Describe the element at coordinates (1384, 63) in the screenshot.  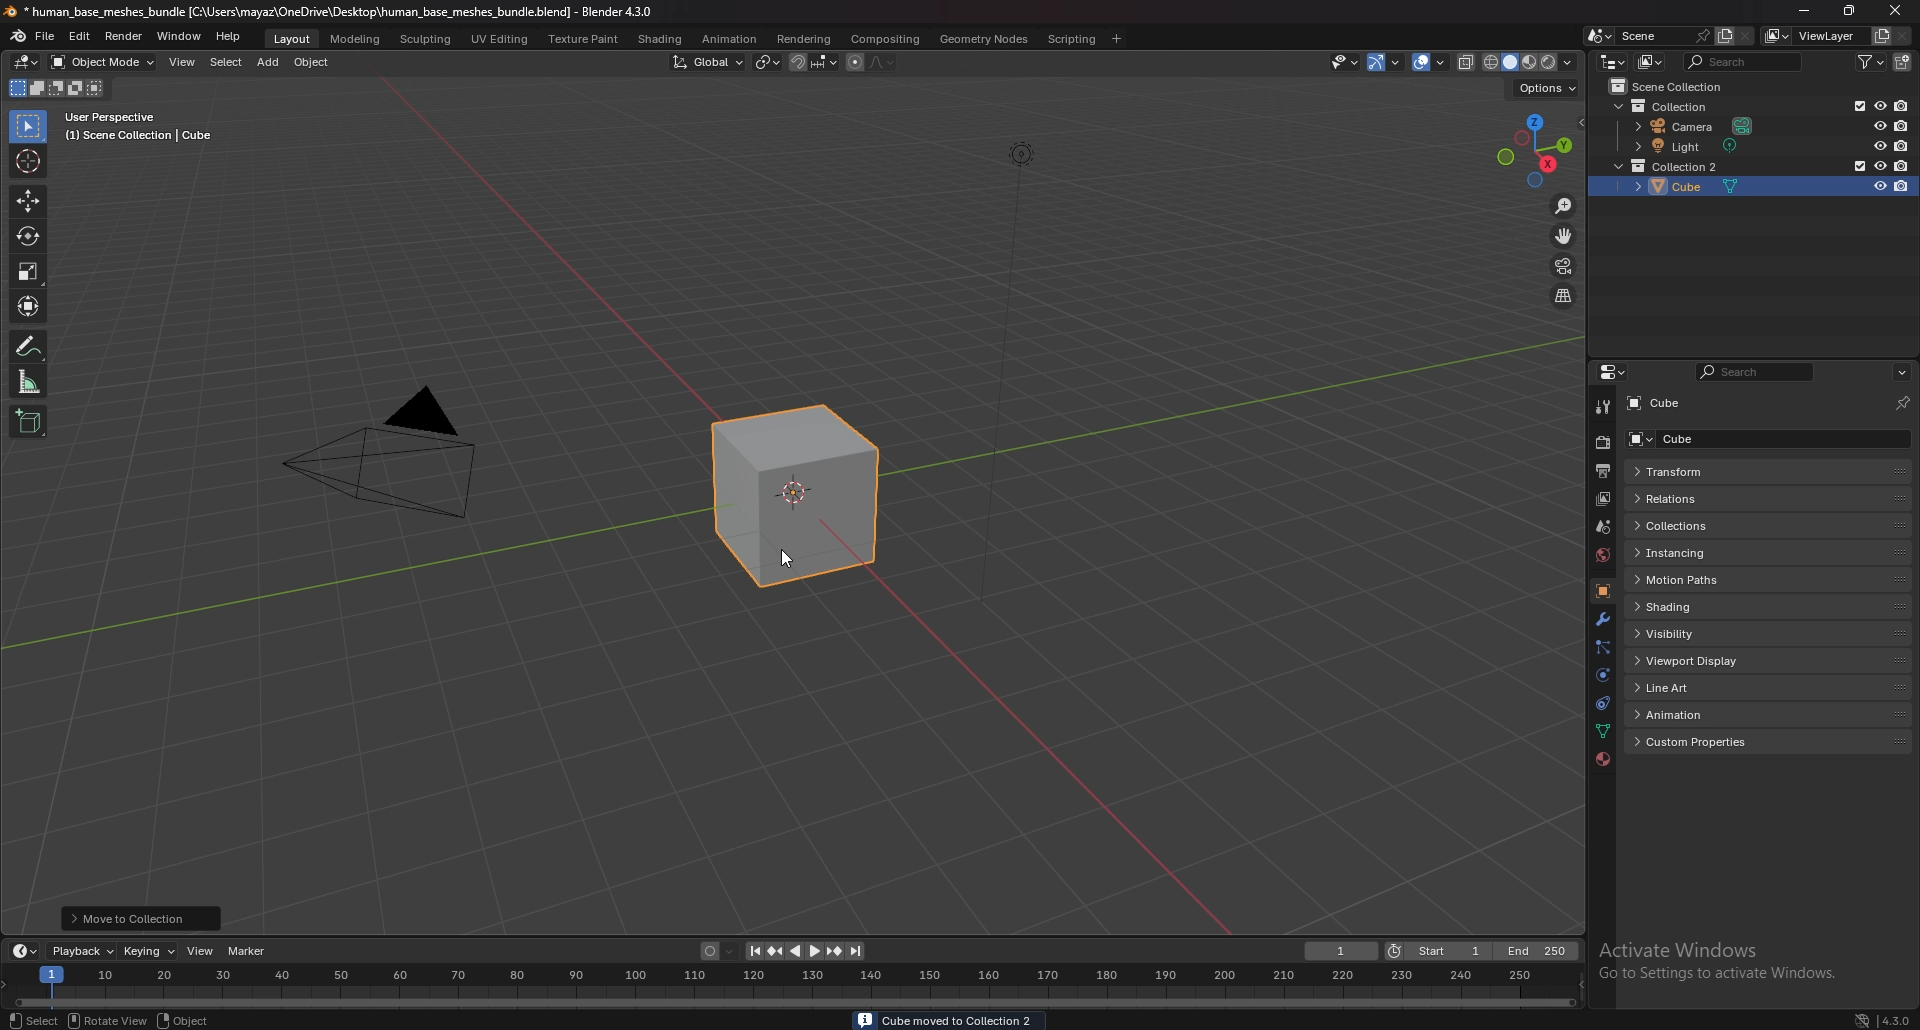
I see `show gizmo` at that location.